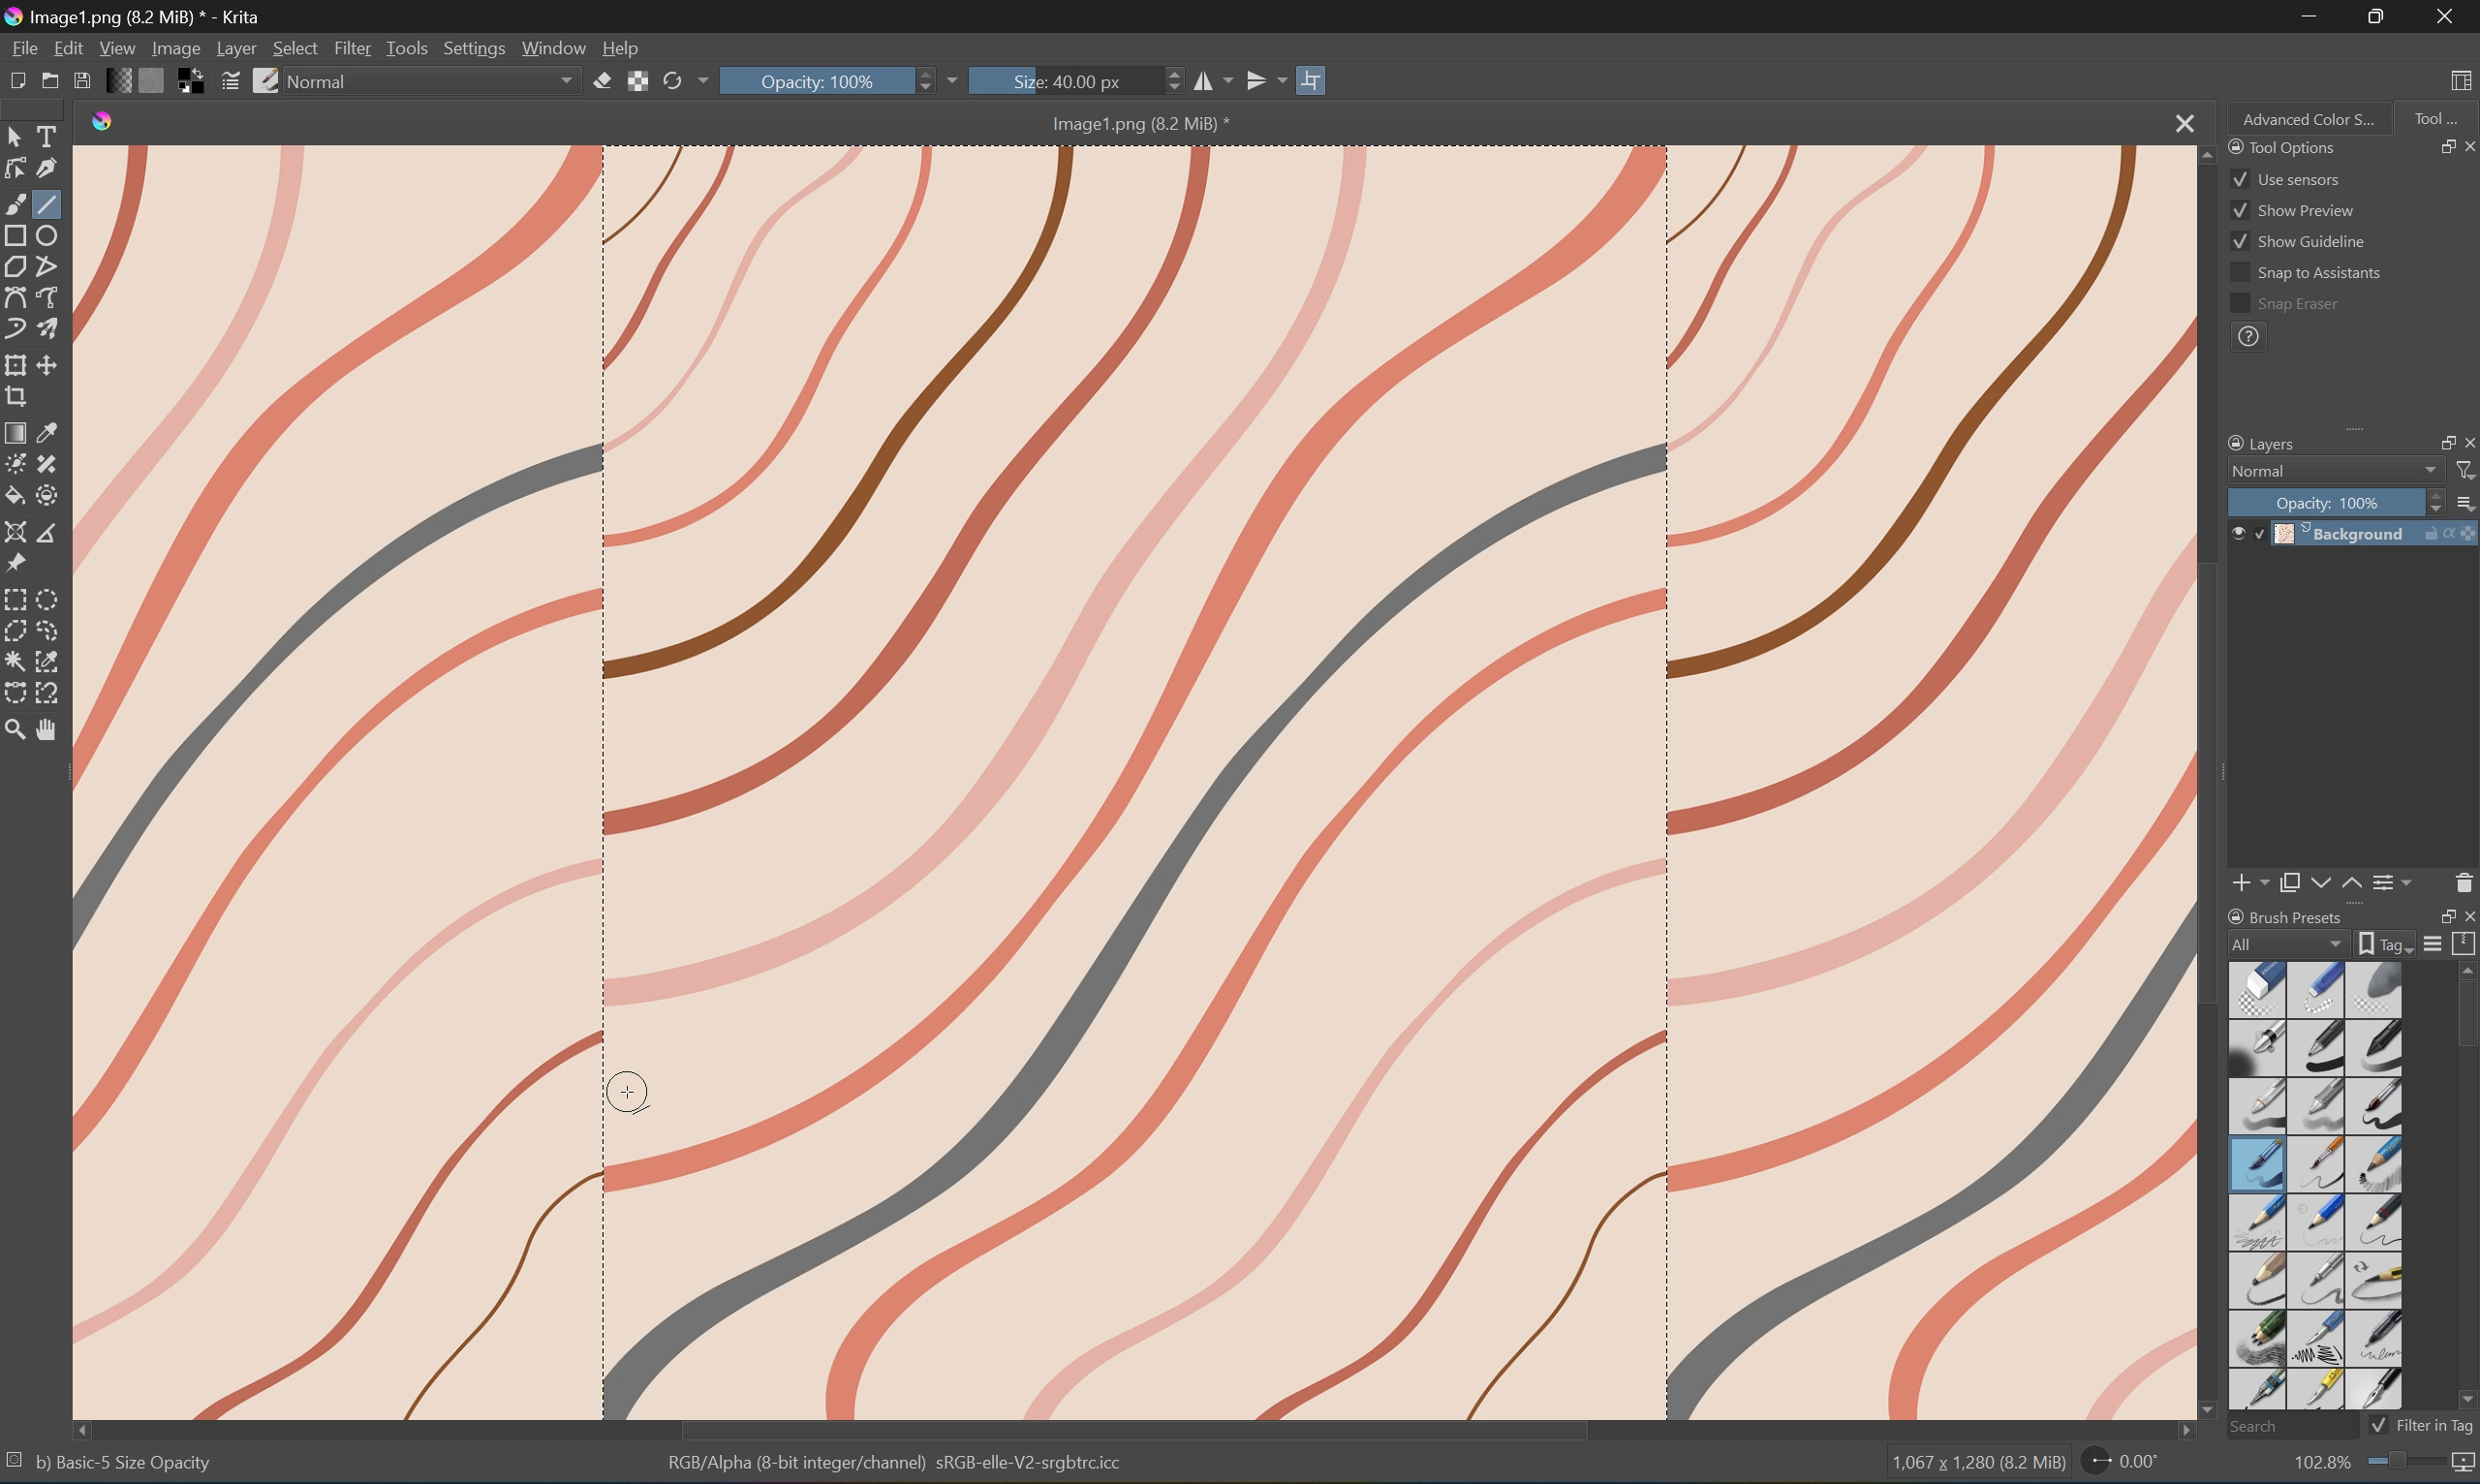 The width and height of the screenshot is (2480, 1484). What do you see at coordinates (50, 661) in the screenshot?
I see `Similar color selection tool` at bounding box center [50, 661].